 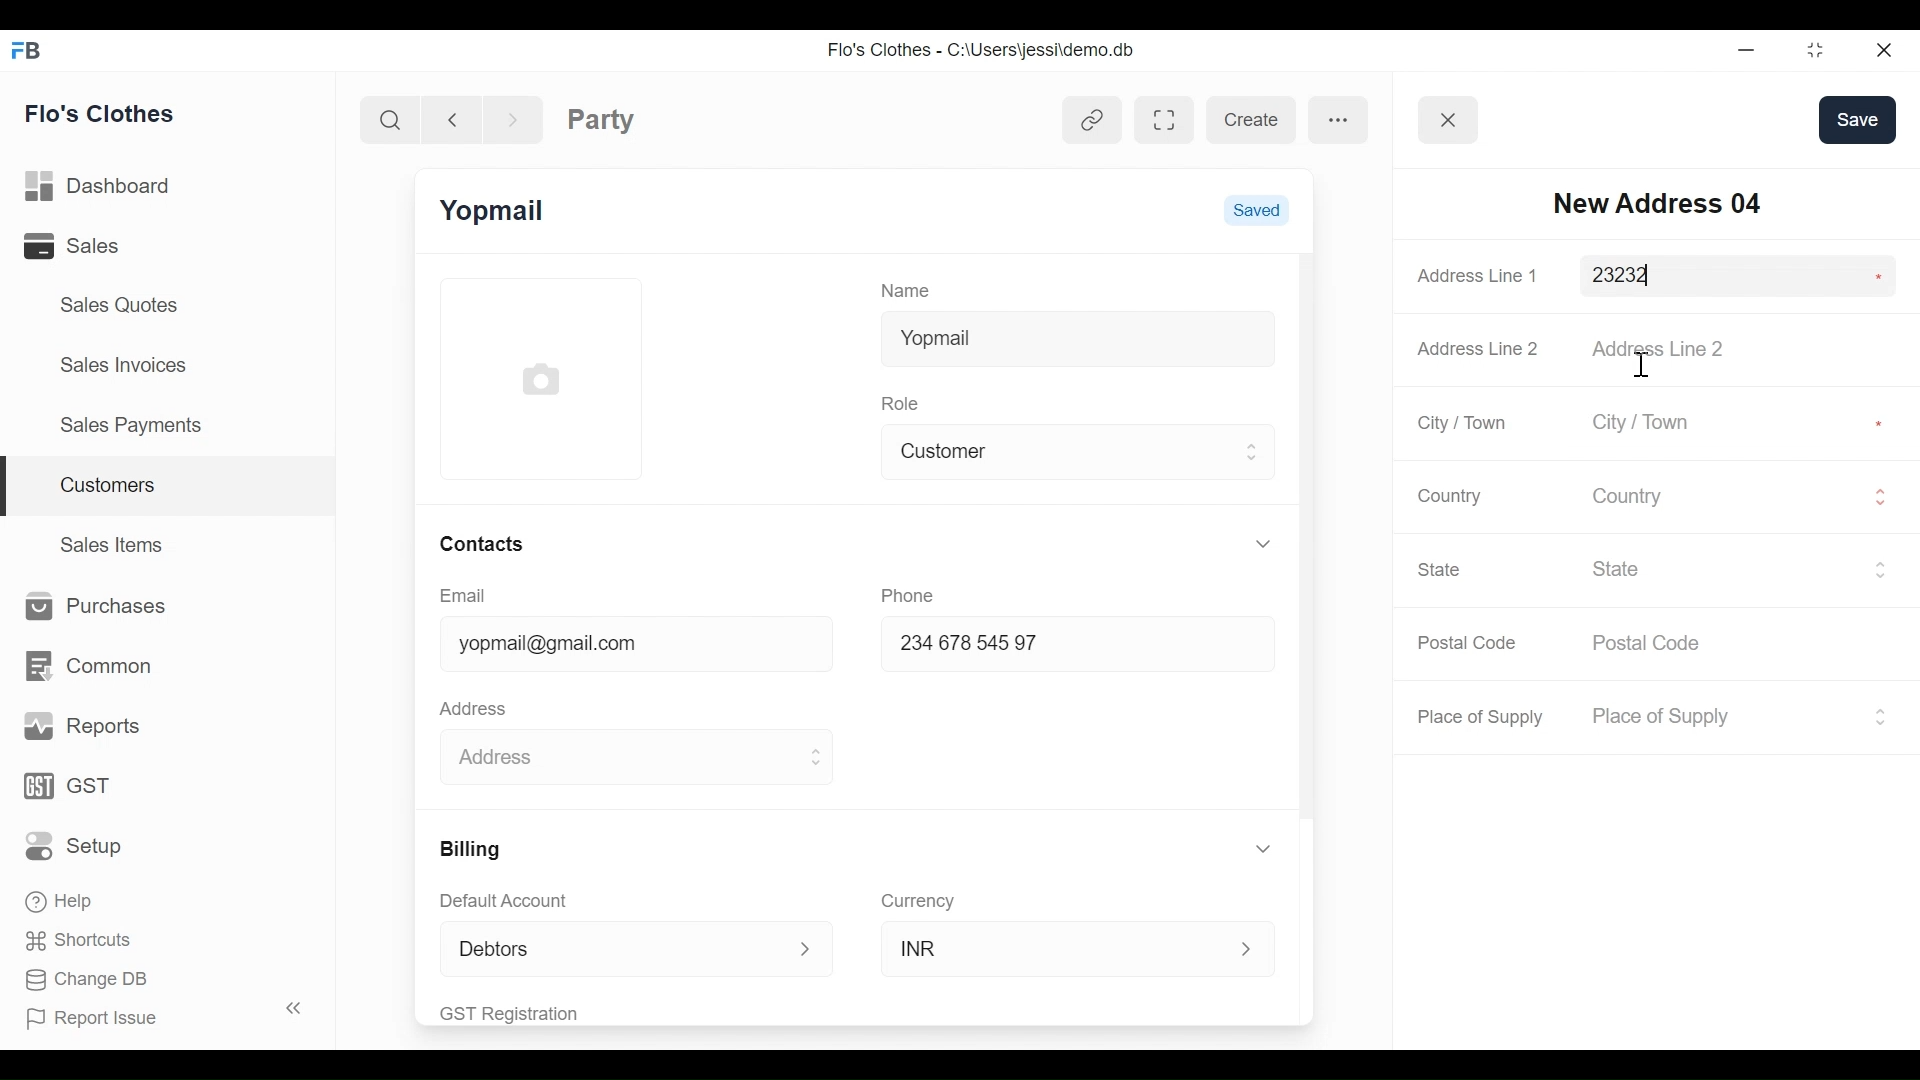 What do you see at coordinates (62, 898) in the screenshot?
I see `Help` at bounding box center [62, 898].